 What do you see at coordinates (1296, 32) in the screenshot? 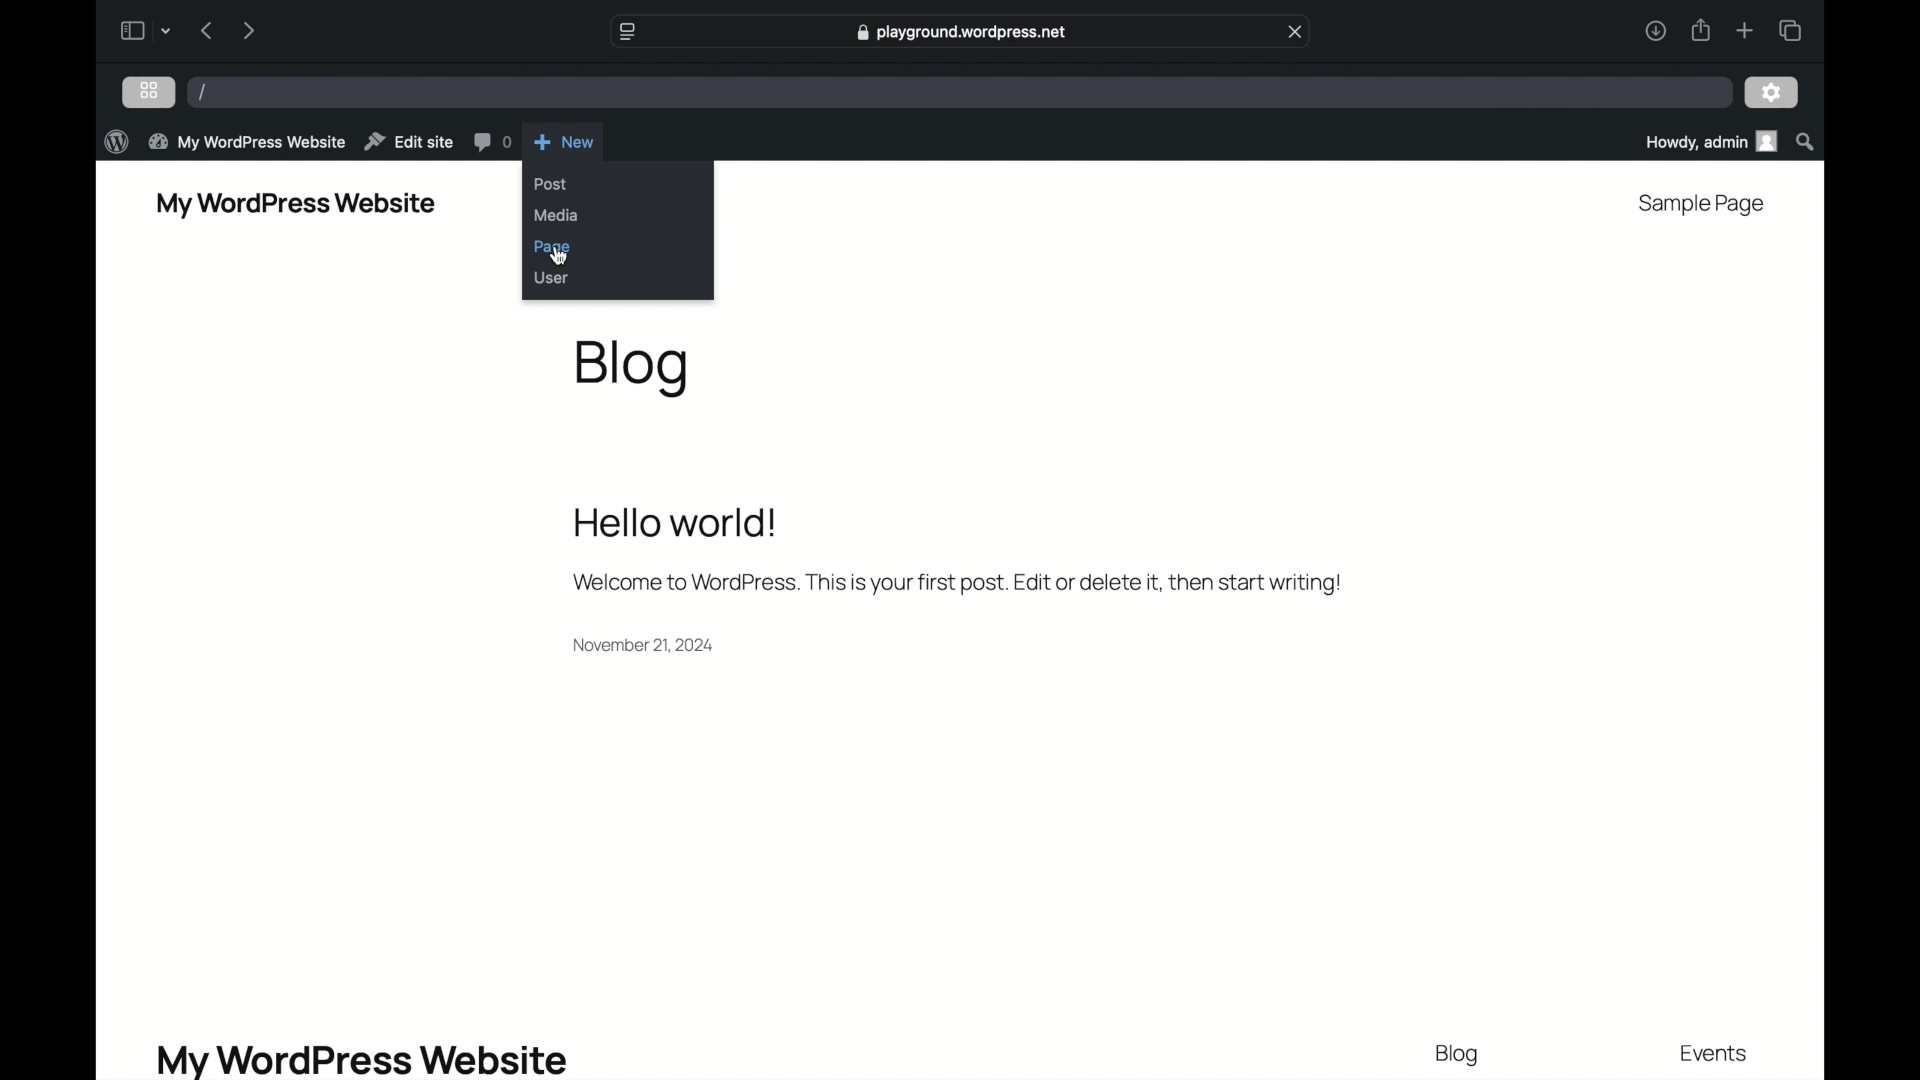
I see `close` at bounding box center [1296, 32].